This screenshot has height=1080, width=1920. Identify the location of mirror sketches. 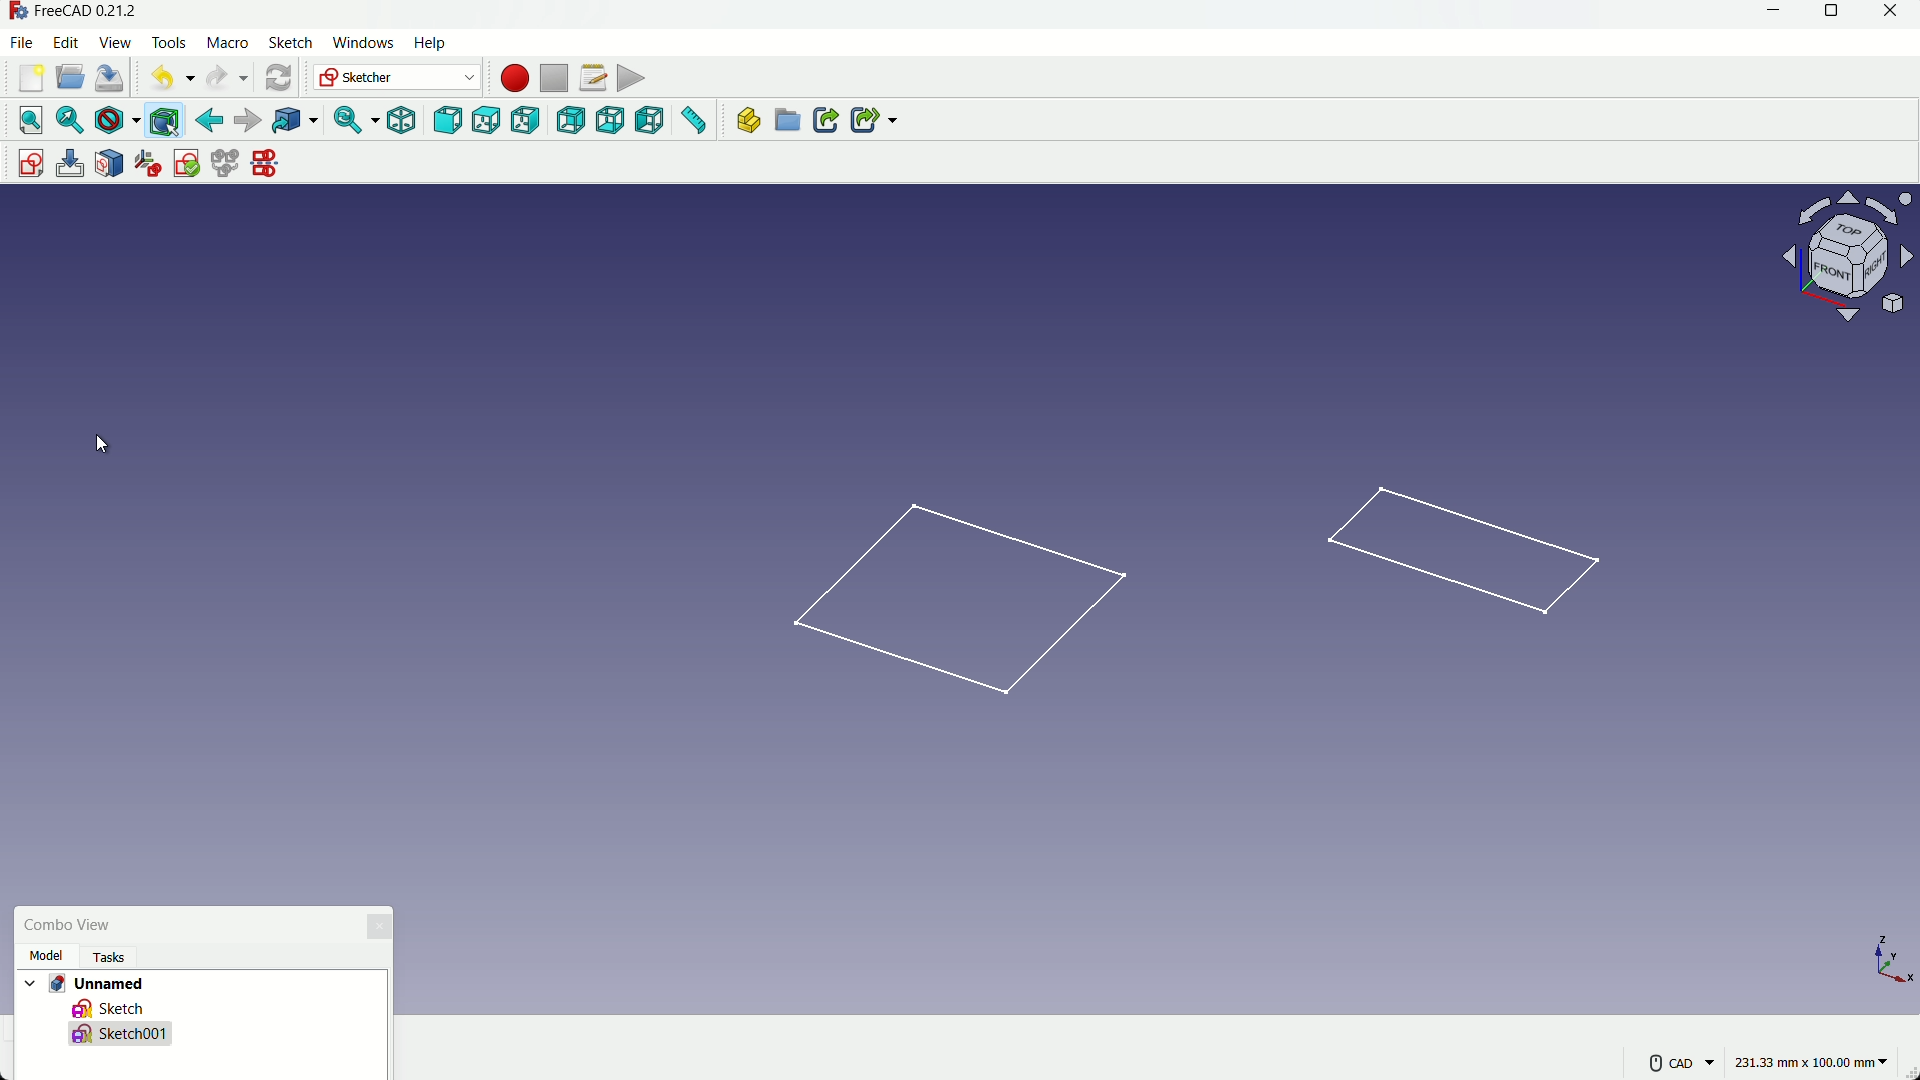
(261, 161).